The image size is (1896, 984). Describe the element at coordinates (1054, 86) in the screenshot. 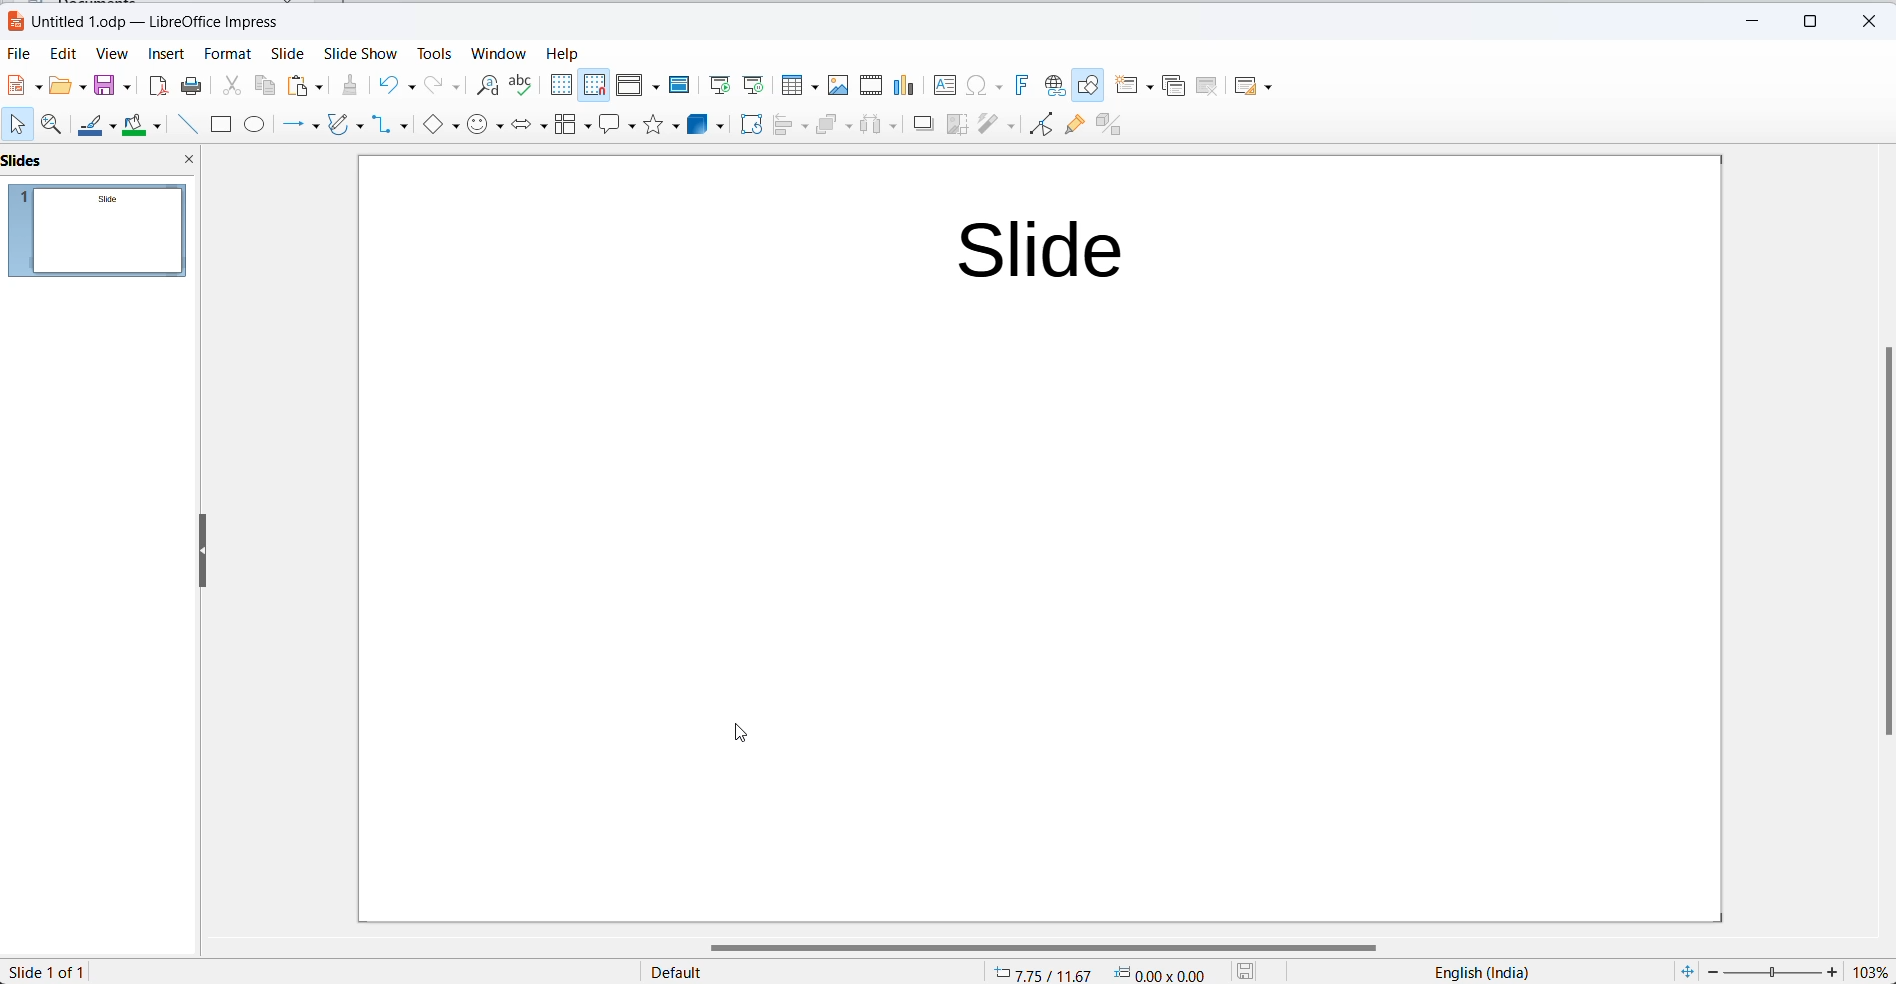

I see `insert hyperlink` at that location.